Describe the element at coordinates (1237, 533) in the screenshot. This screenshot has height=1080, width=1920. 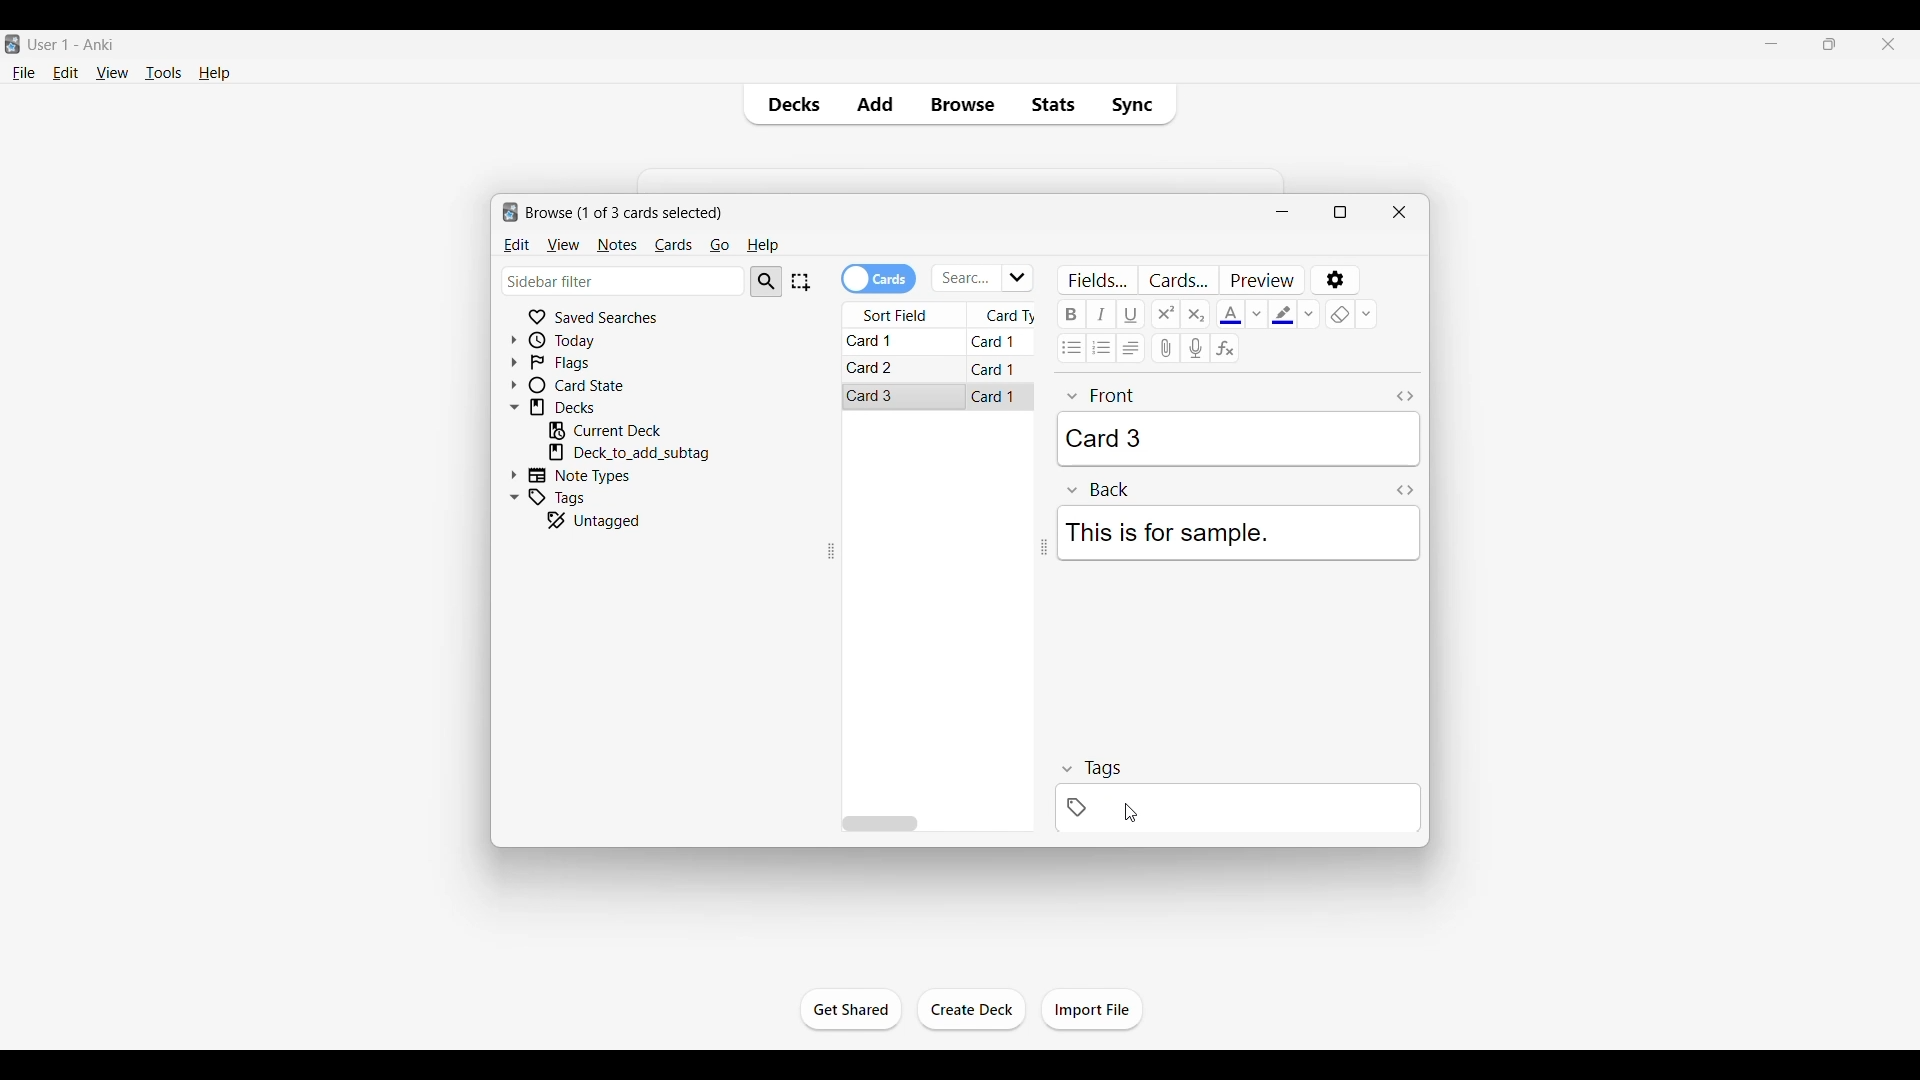
I see `This is for sample` at that location.